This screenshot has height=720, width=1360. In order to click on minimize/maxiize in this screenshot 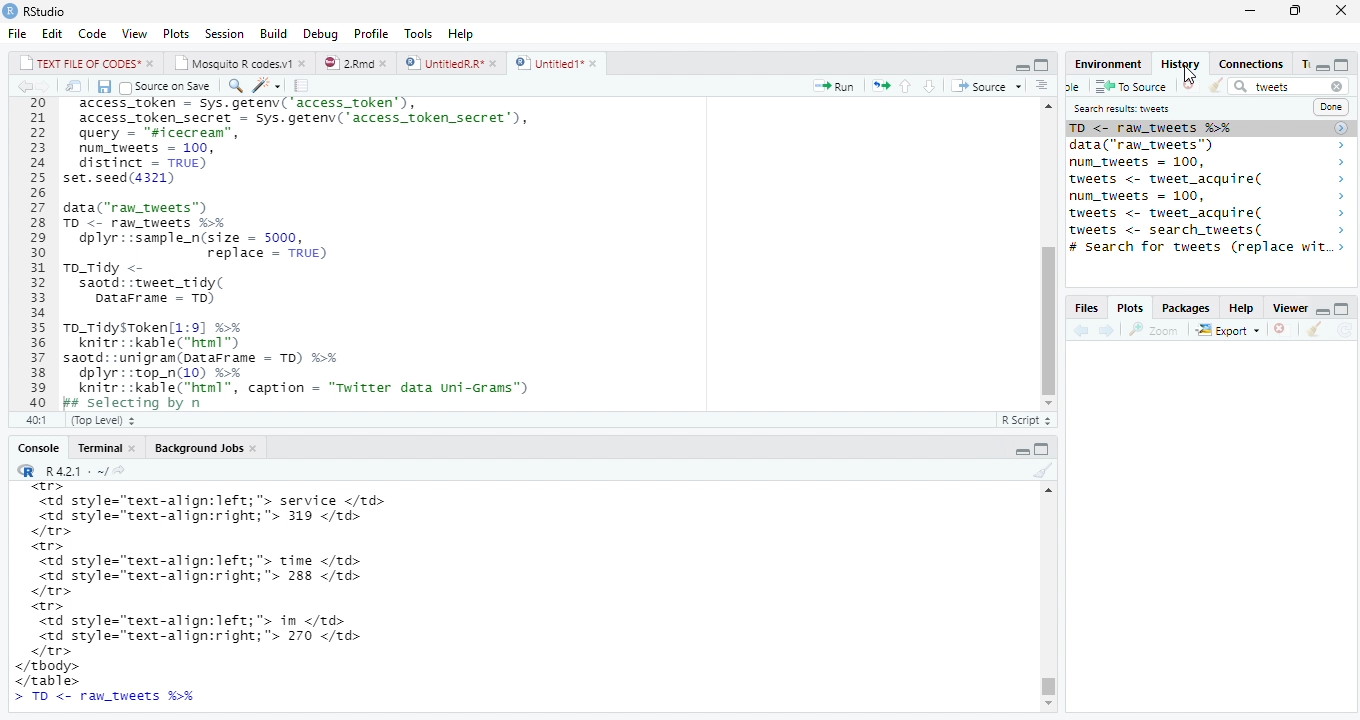, I will do `click(1034, 447)`.